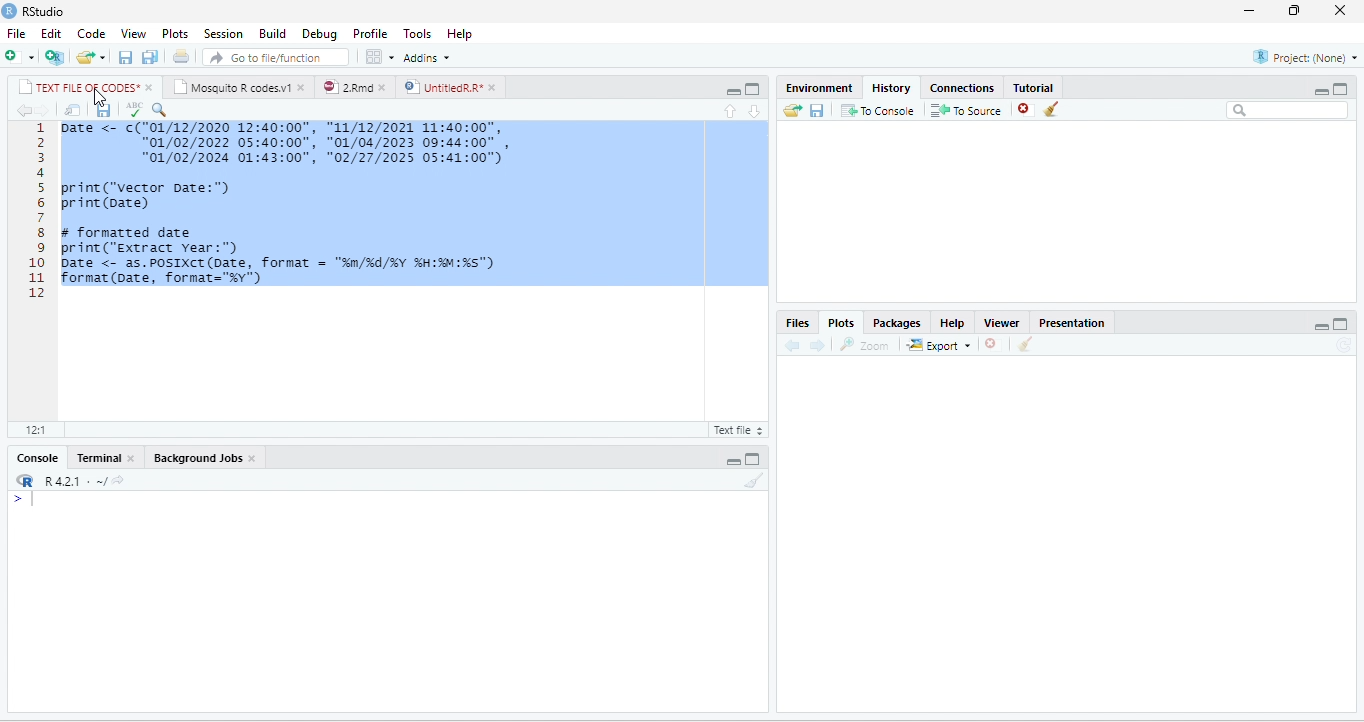  Describe the element at coordinates (306, 255) in the screenshot. I see `# formatted date print("extract year:") Date <- as.POSIXCT(Date, format = "n/%d/%Y %H:M:%s") format(Date, format="%y")` at that location.